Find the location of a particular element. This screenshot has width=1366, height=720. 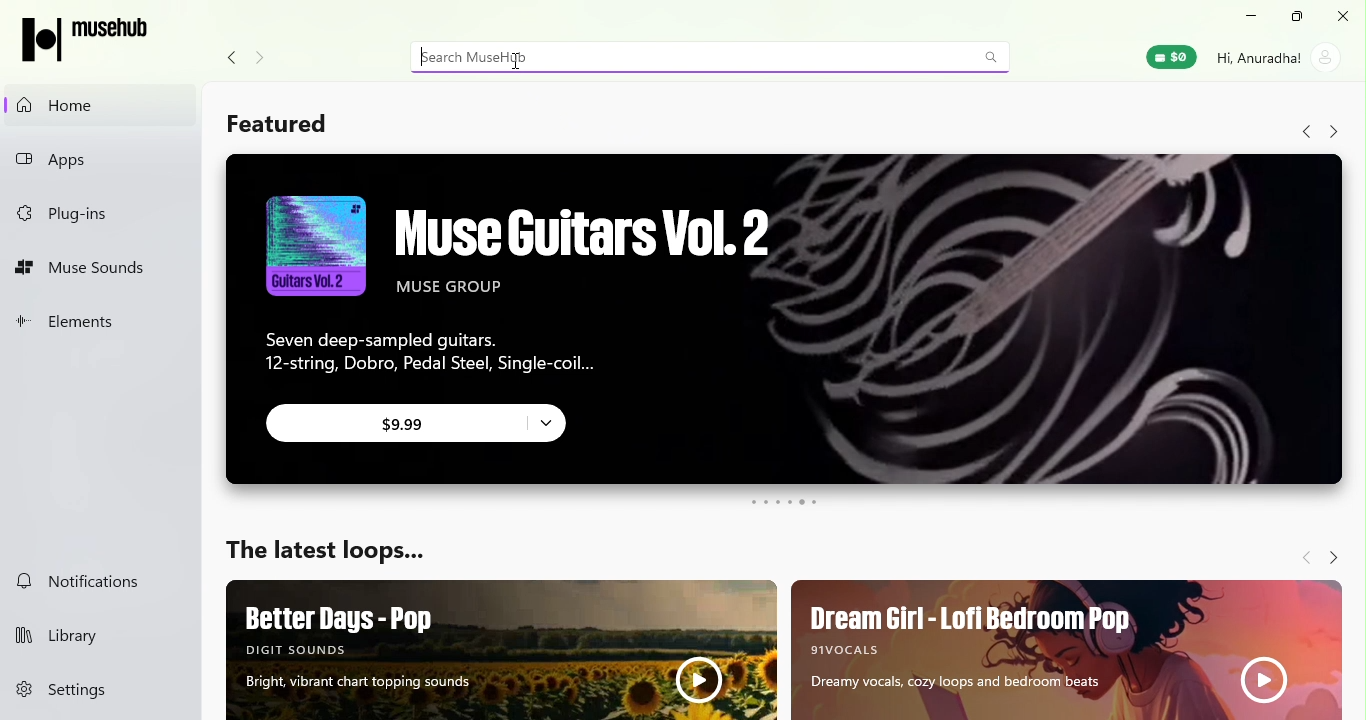

The latest loops is located at coordinates (326, 554).